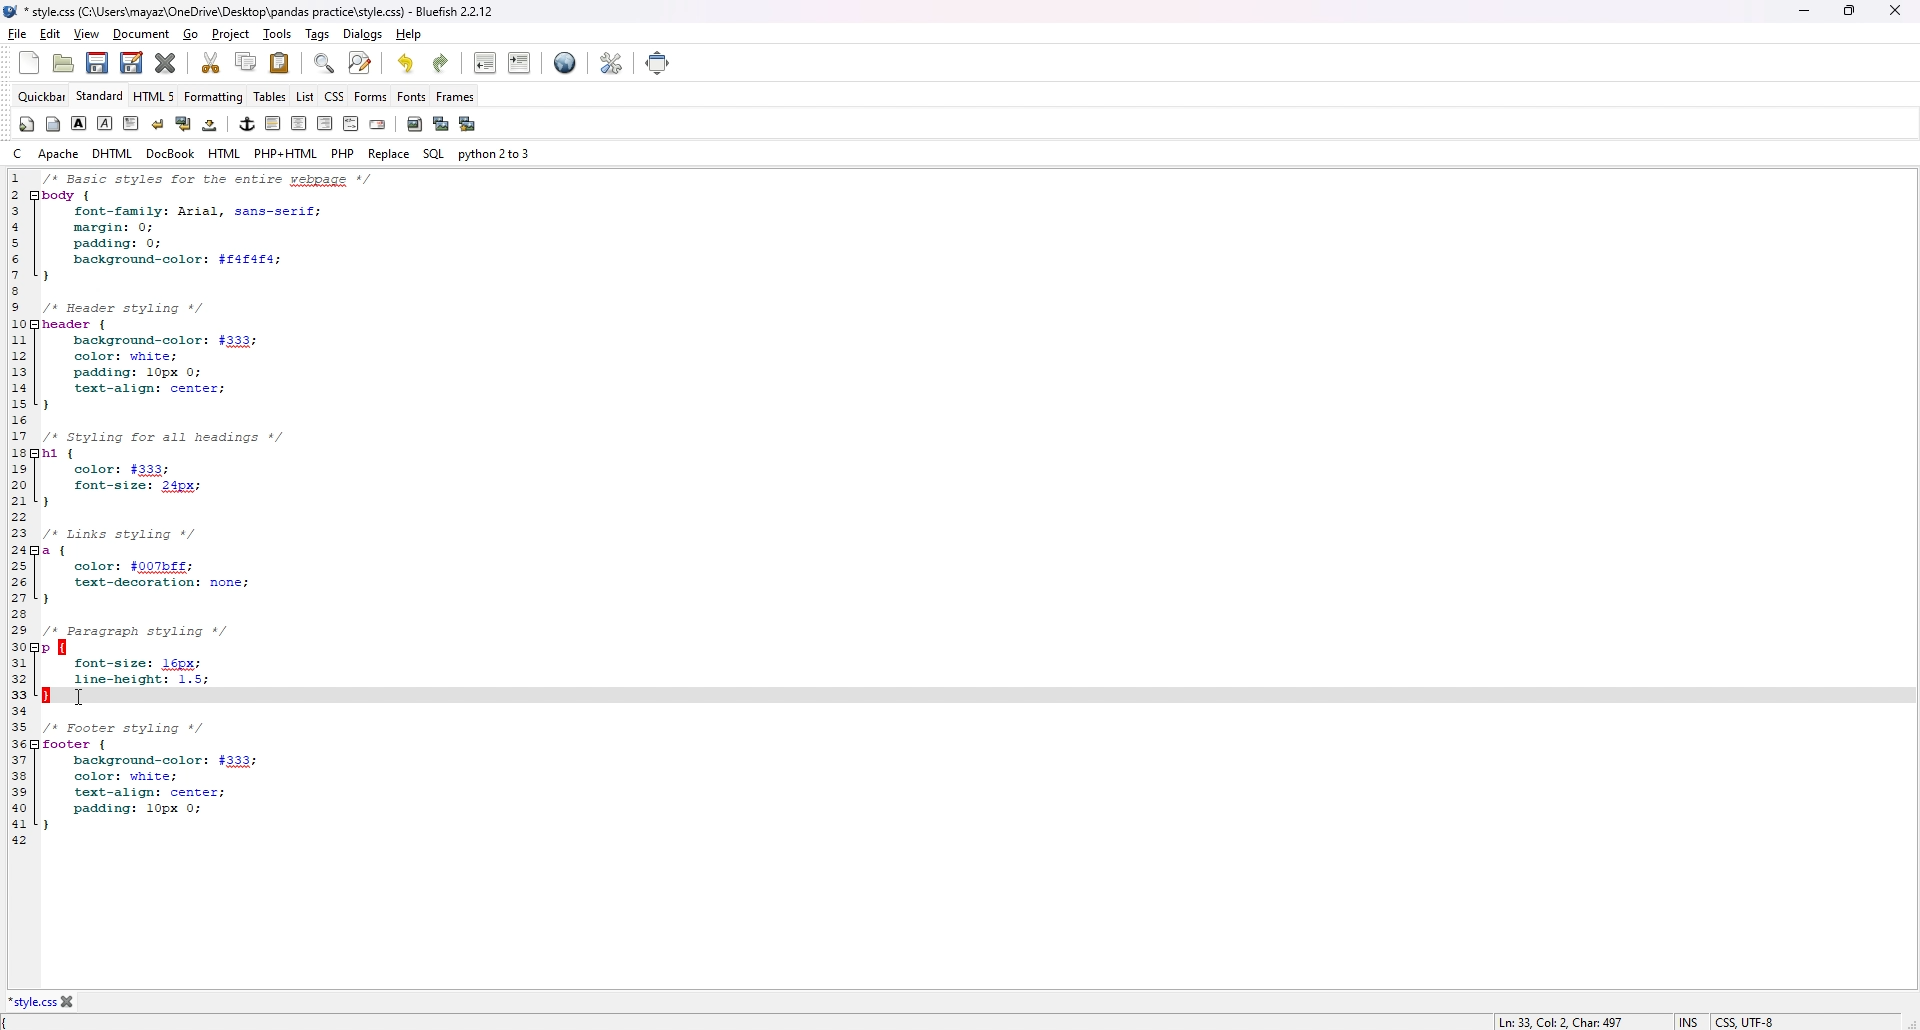 This screenshot has width=1920, height=1030. I want to click on 30 p { 31 font-size: 16px; 32 line-height: 1.5;, so click(188, 661).